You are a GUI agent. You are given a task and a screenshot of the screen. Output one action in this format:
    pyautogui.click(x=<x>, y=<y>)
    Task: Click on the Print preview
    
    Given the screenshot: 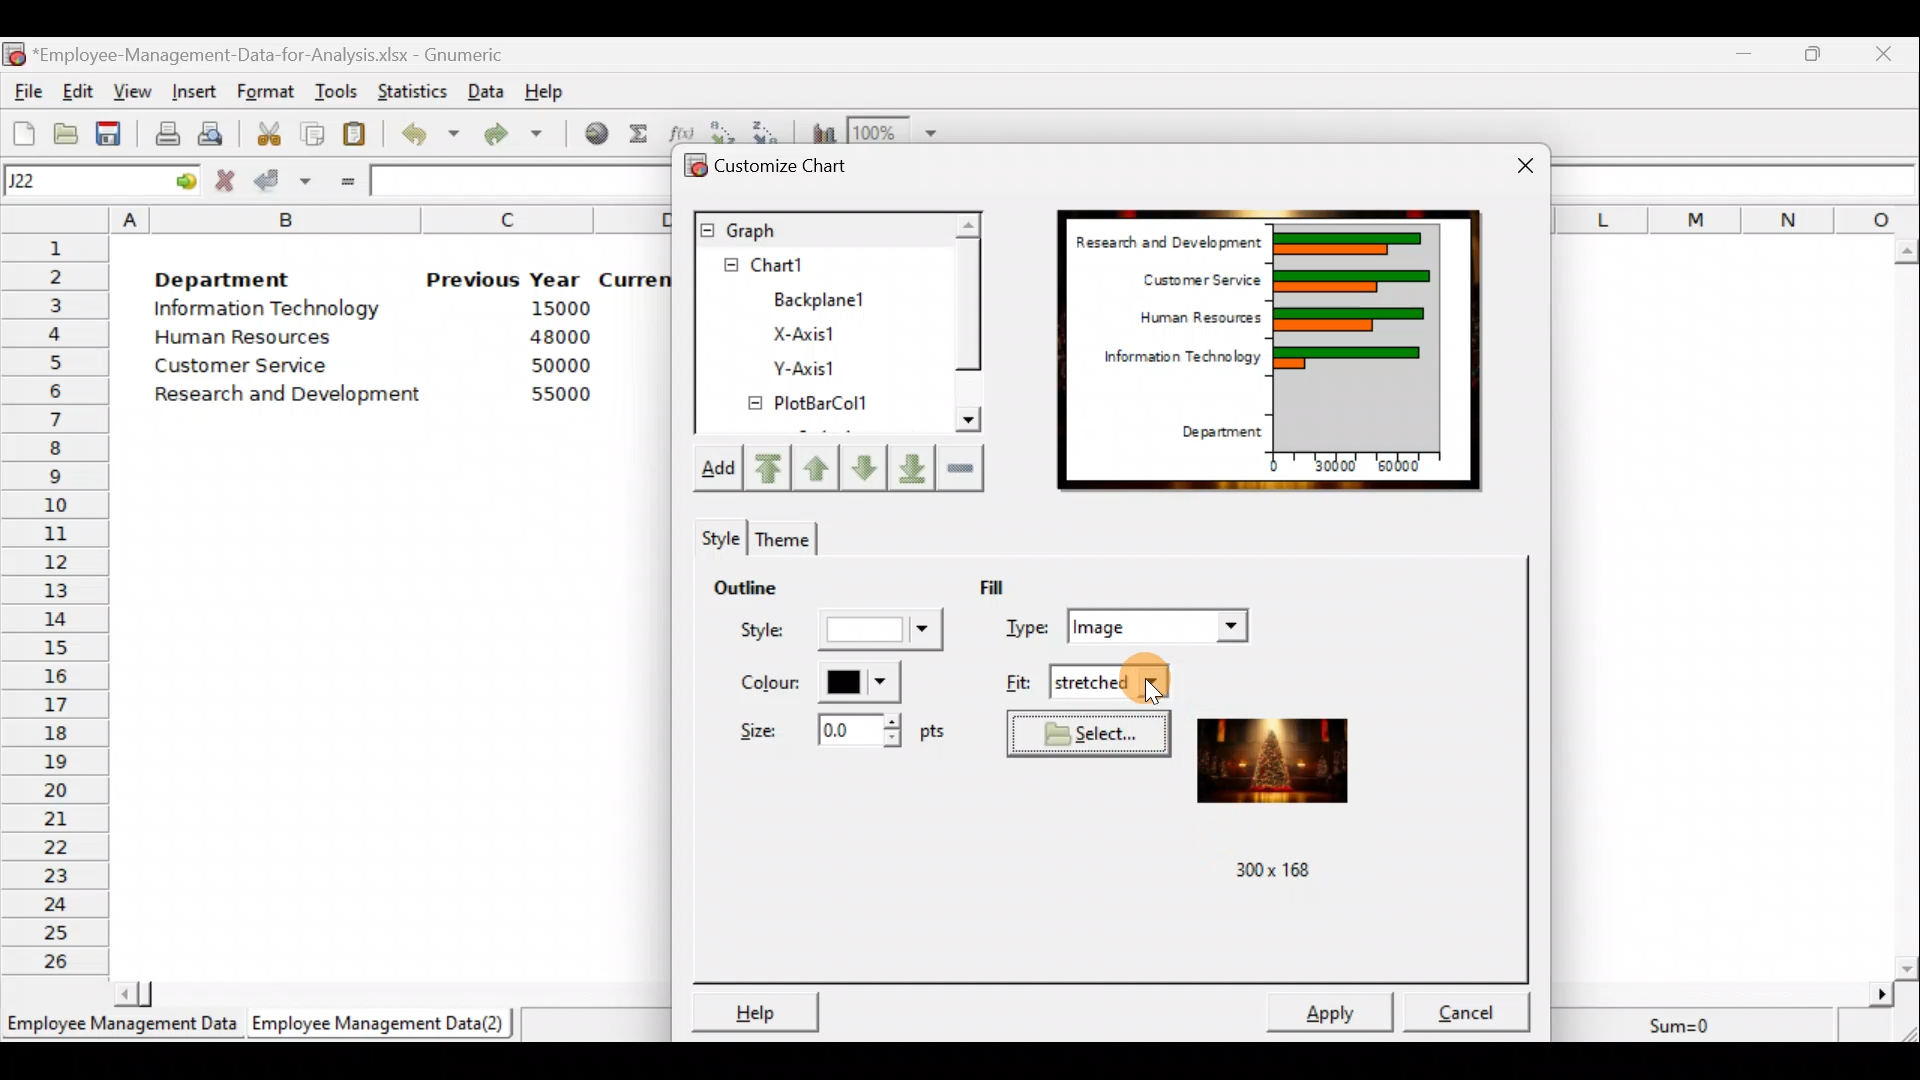 What is the action you would take?
    pyautogui.click(x=212, y=133)
    